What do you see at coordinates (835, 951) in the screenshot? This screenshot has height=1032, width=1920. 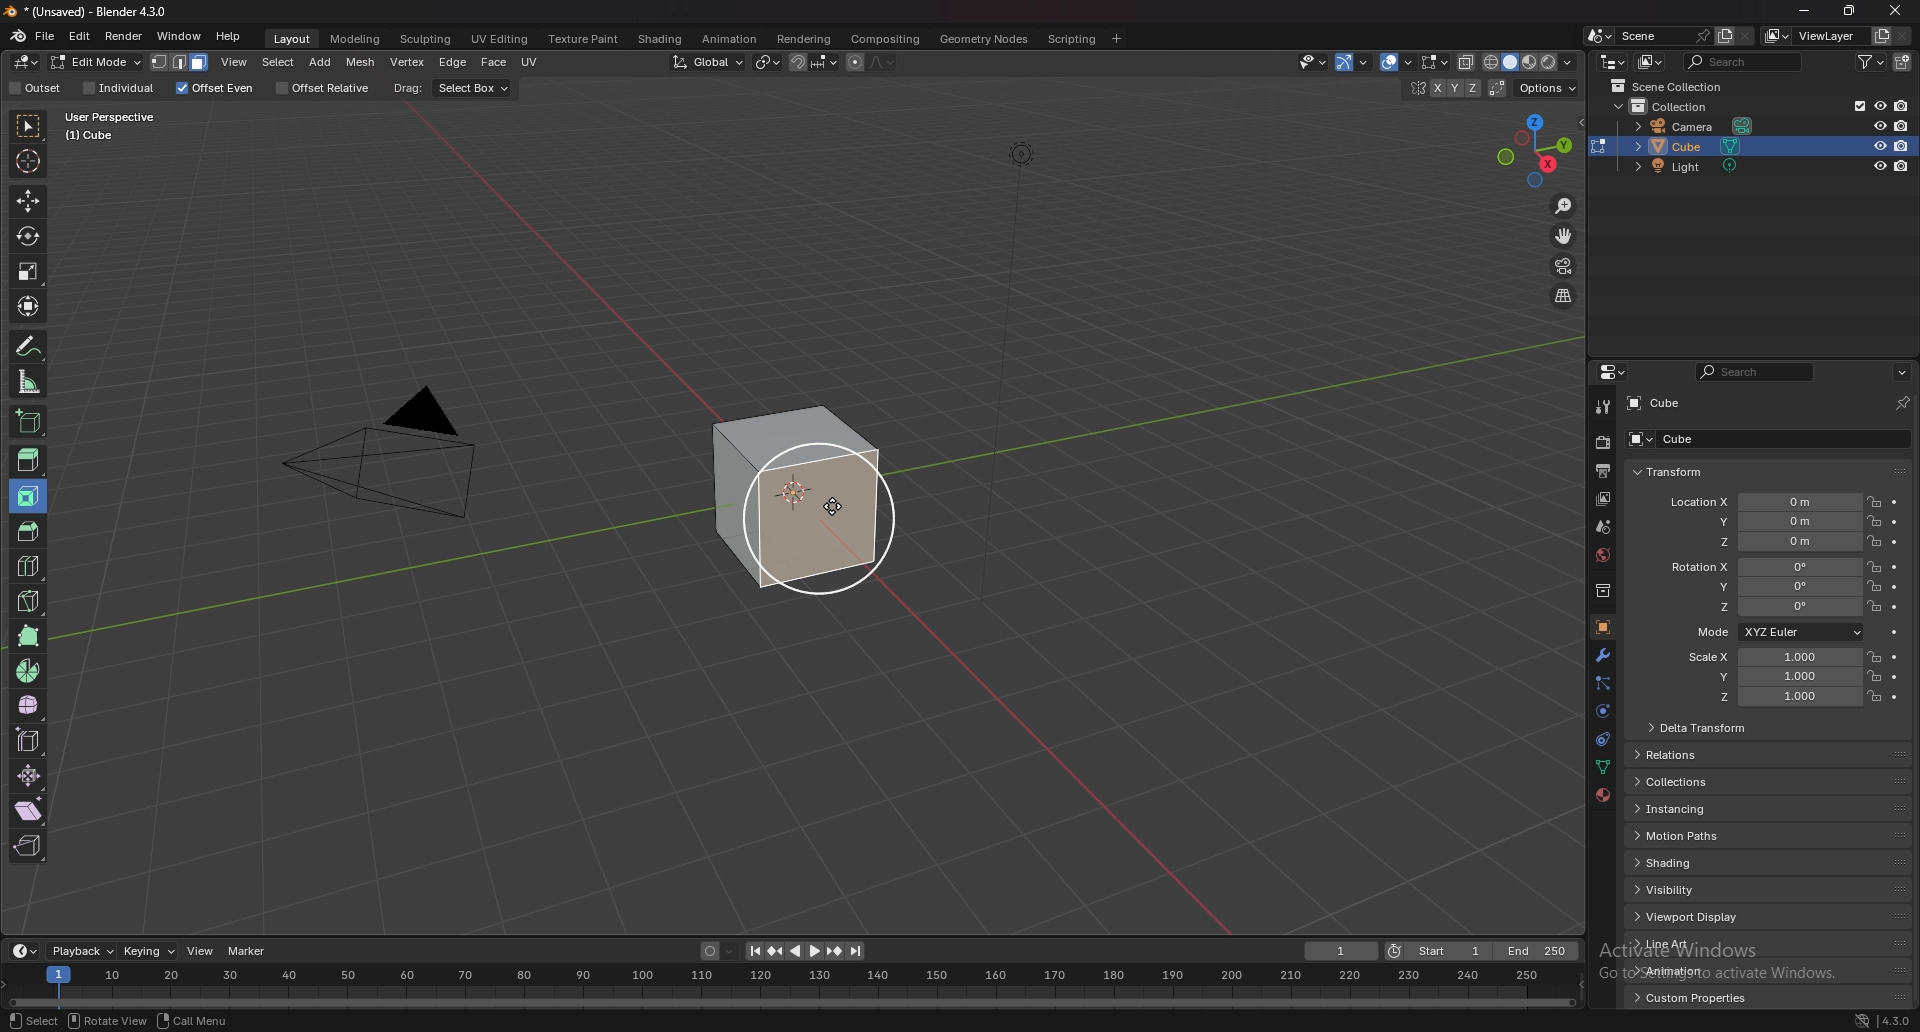 I see `jump to keyframe` at bounding box center [835, 951].